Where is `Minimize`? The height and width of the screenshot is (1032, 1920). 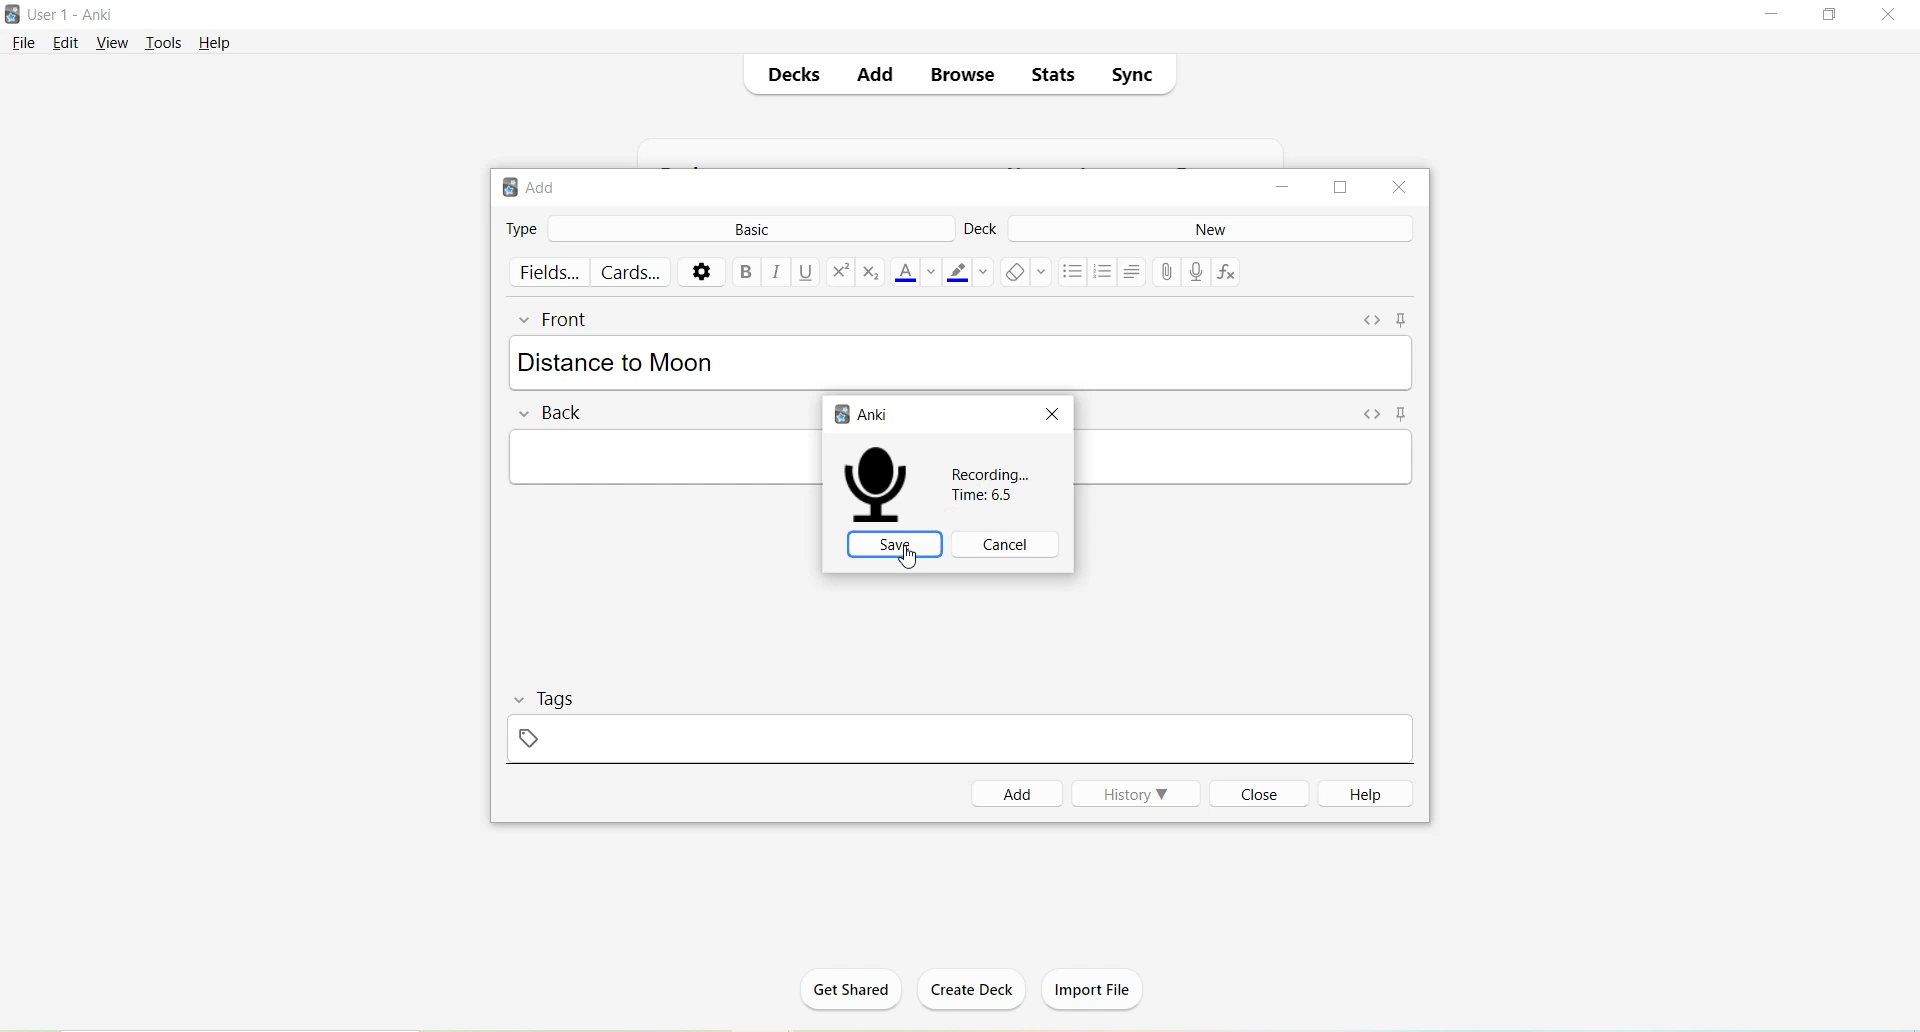
Minimize is located at coordinates (1775, 16).